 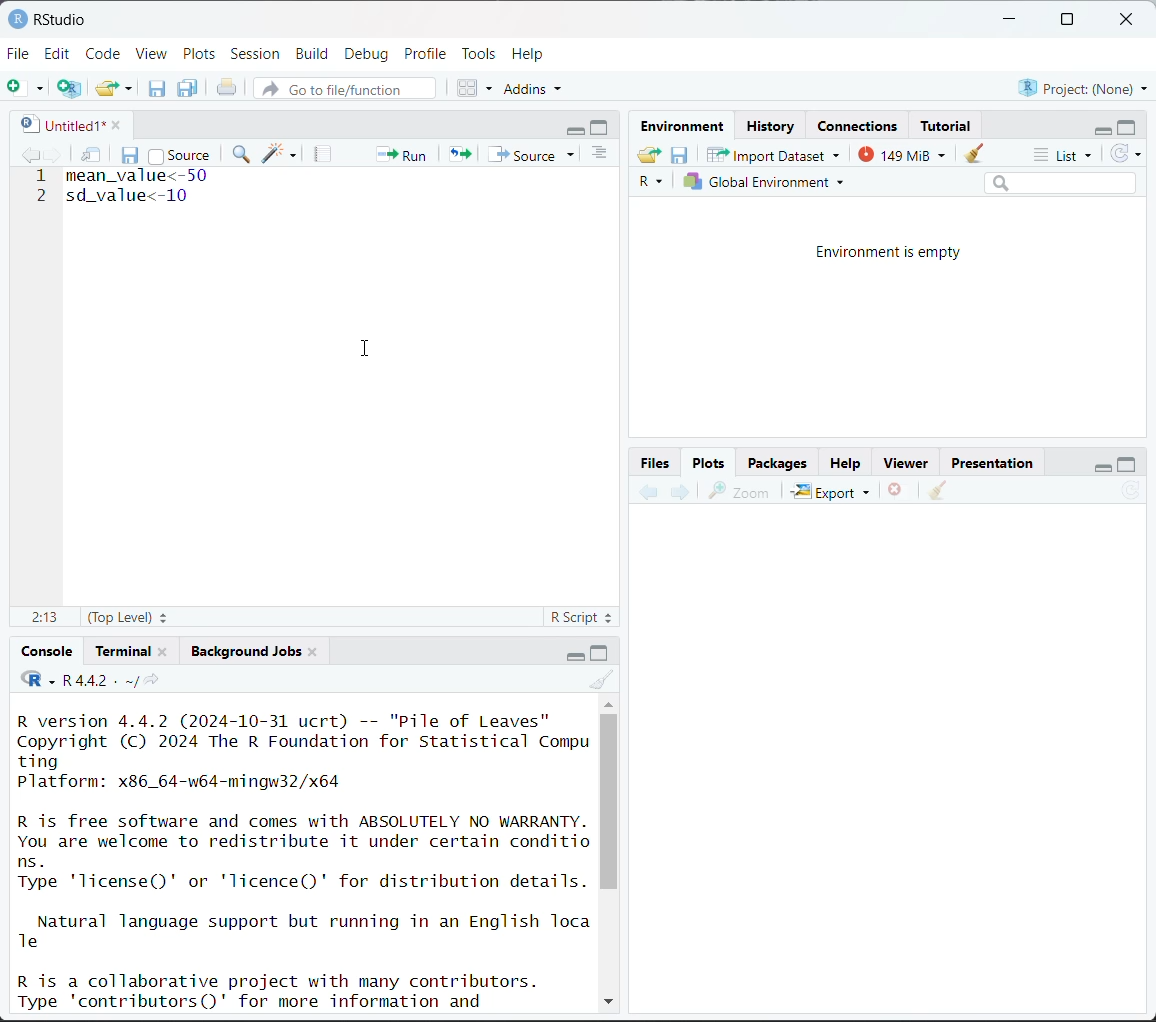 What do you see at coordinates (140, 176) in the screenshot?
I see `mean_value<-50` at bounding box center [140, 176].